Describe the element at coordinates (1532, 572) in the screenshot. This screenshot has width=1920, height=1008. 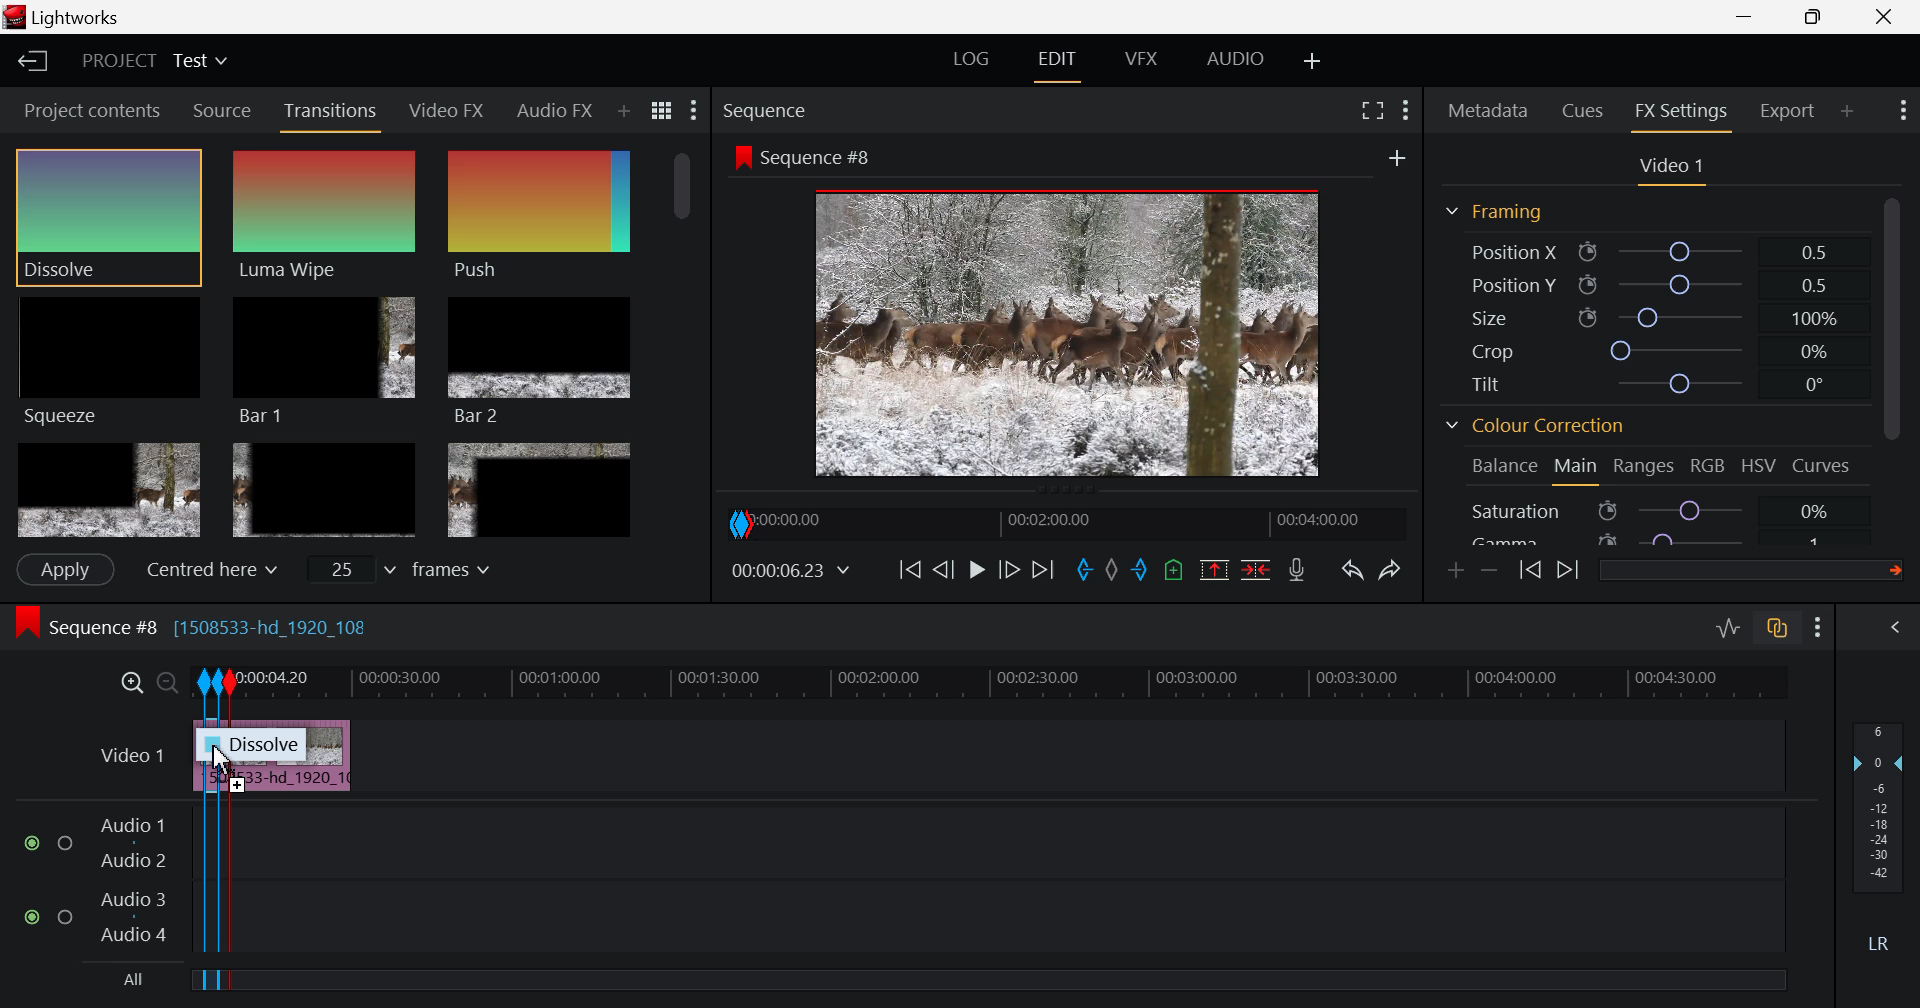
I see `Previous keyframe` at that location.